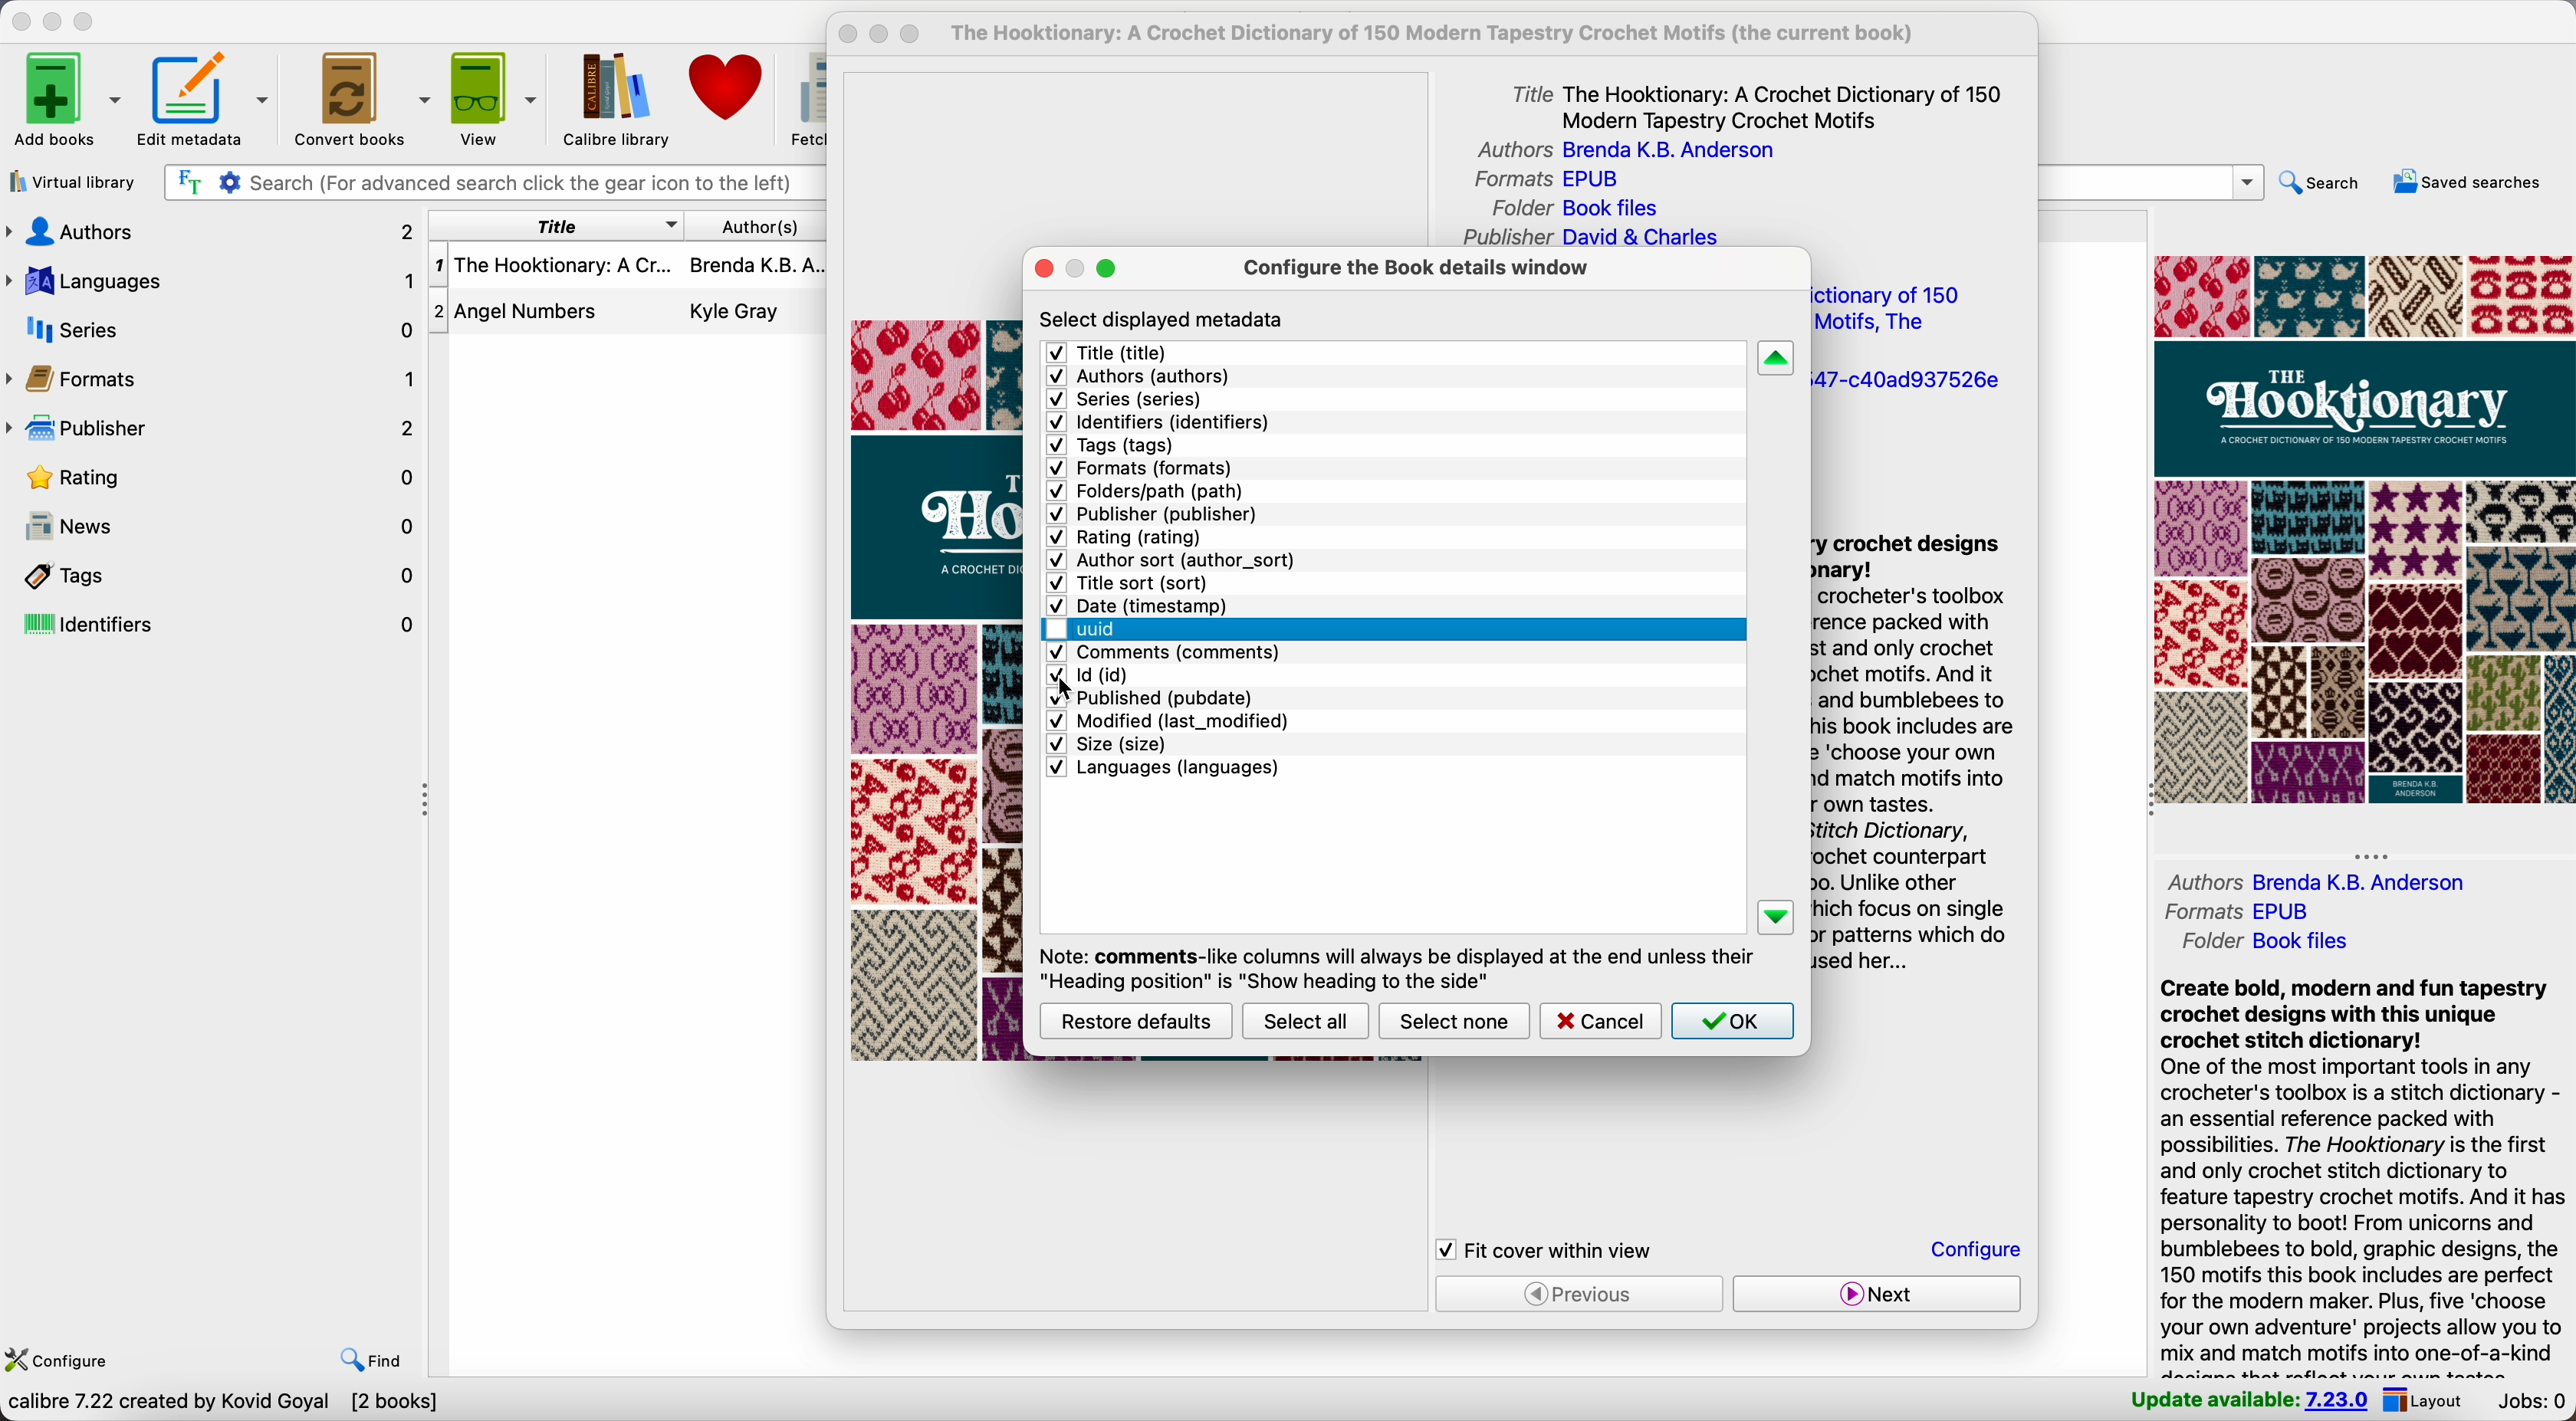  I want to click on rating, so click(1127, 539).